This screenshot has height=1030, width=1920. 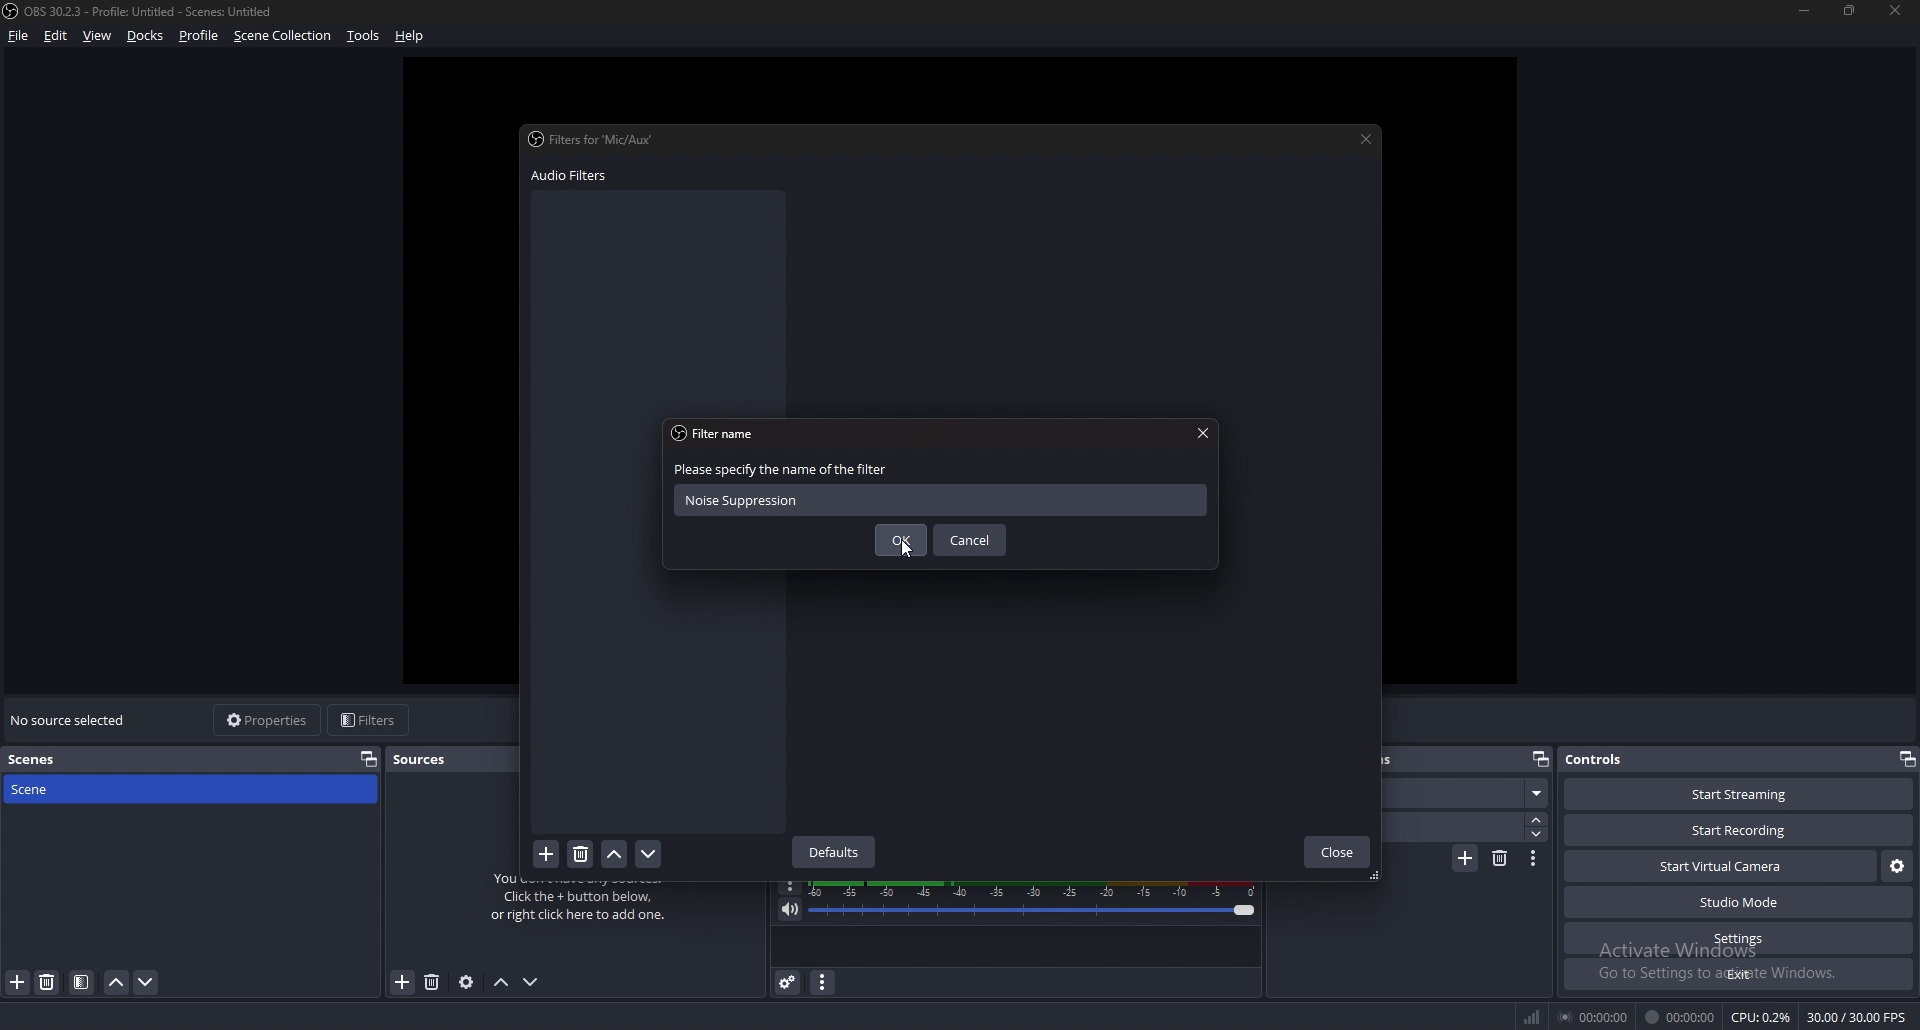 I want to click on cancel, so click(x=970, y=541).